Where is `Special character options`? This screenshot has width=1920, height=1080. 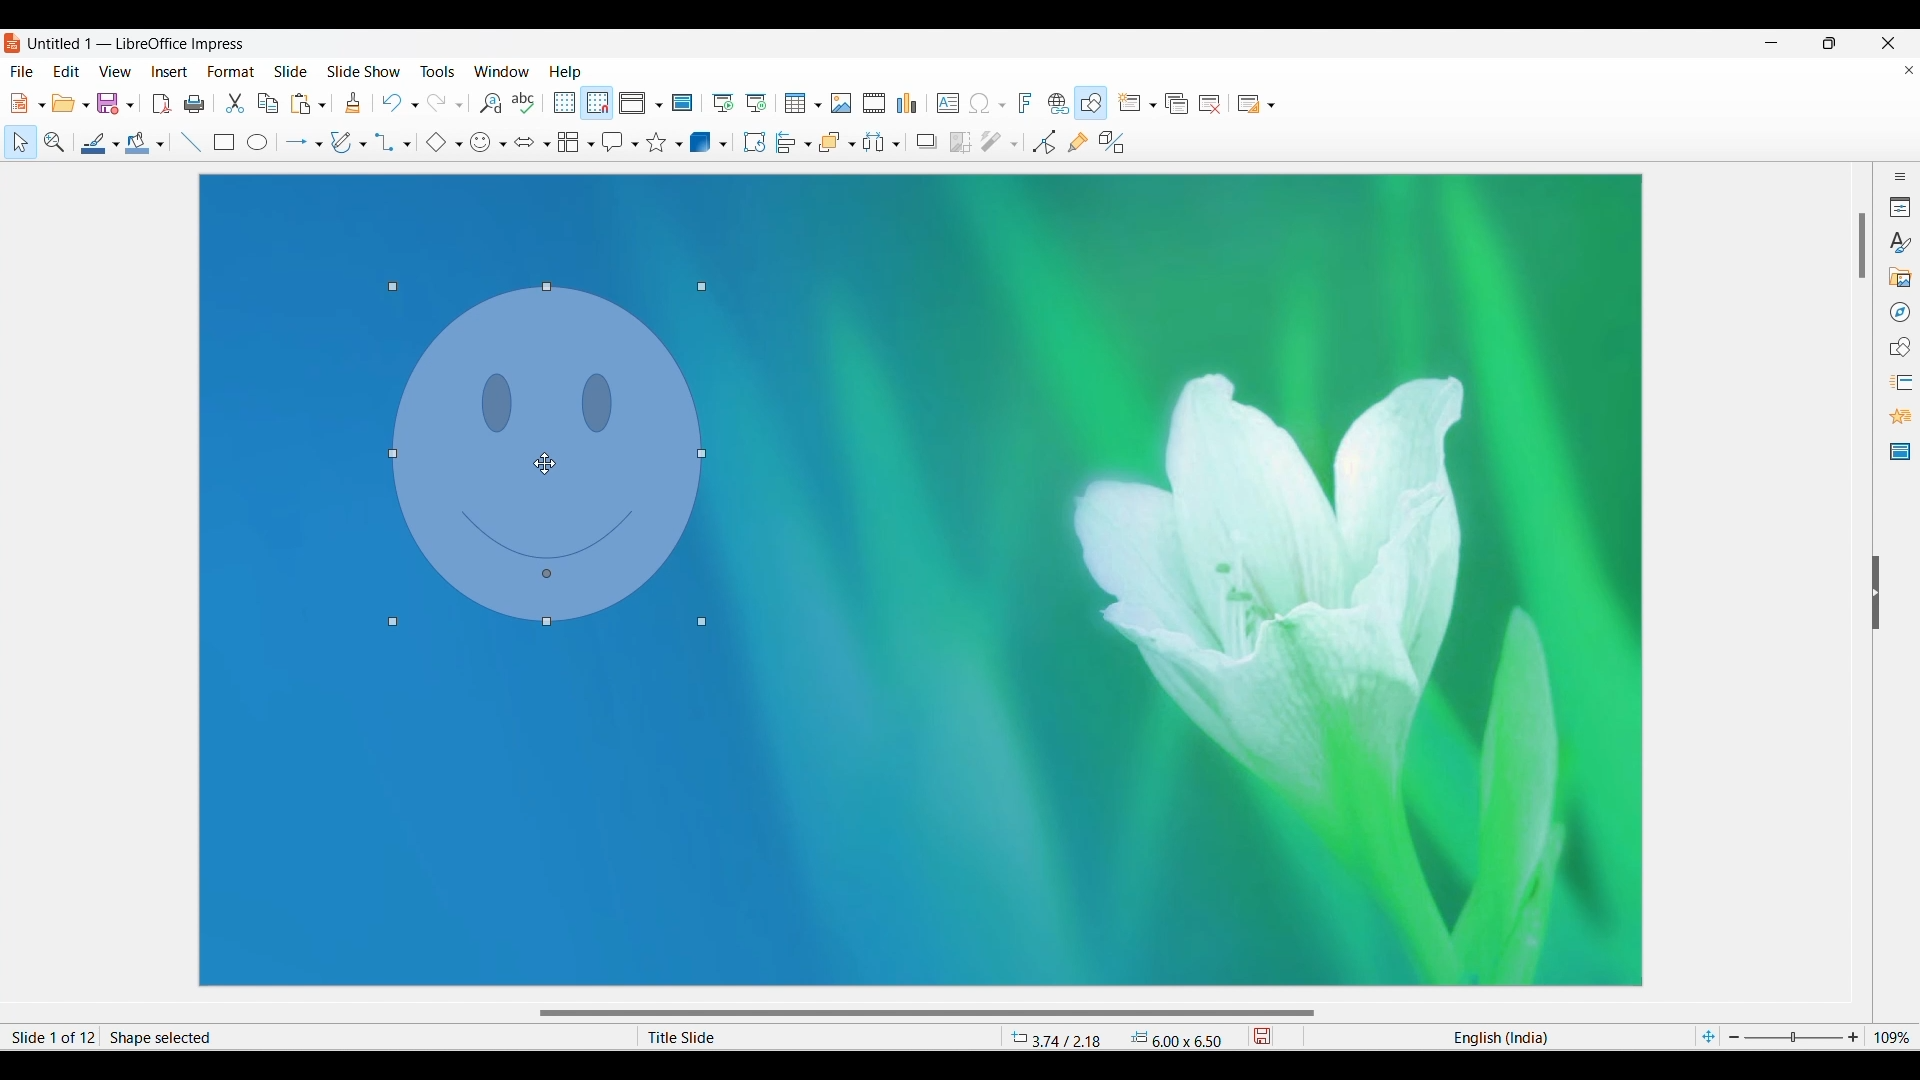 Special character options is located at coordinates (1002, 105).